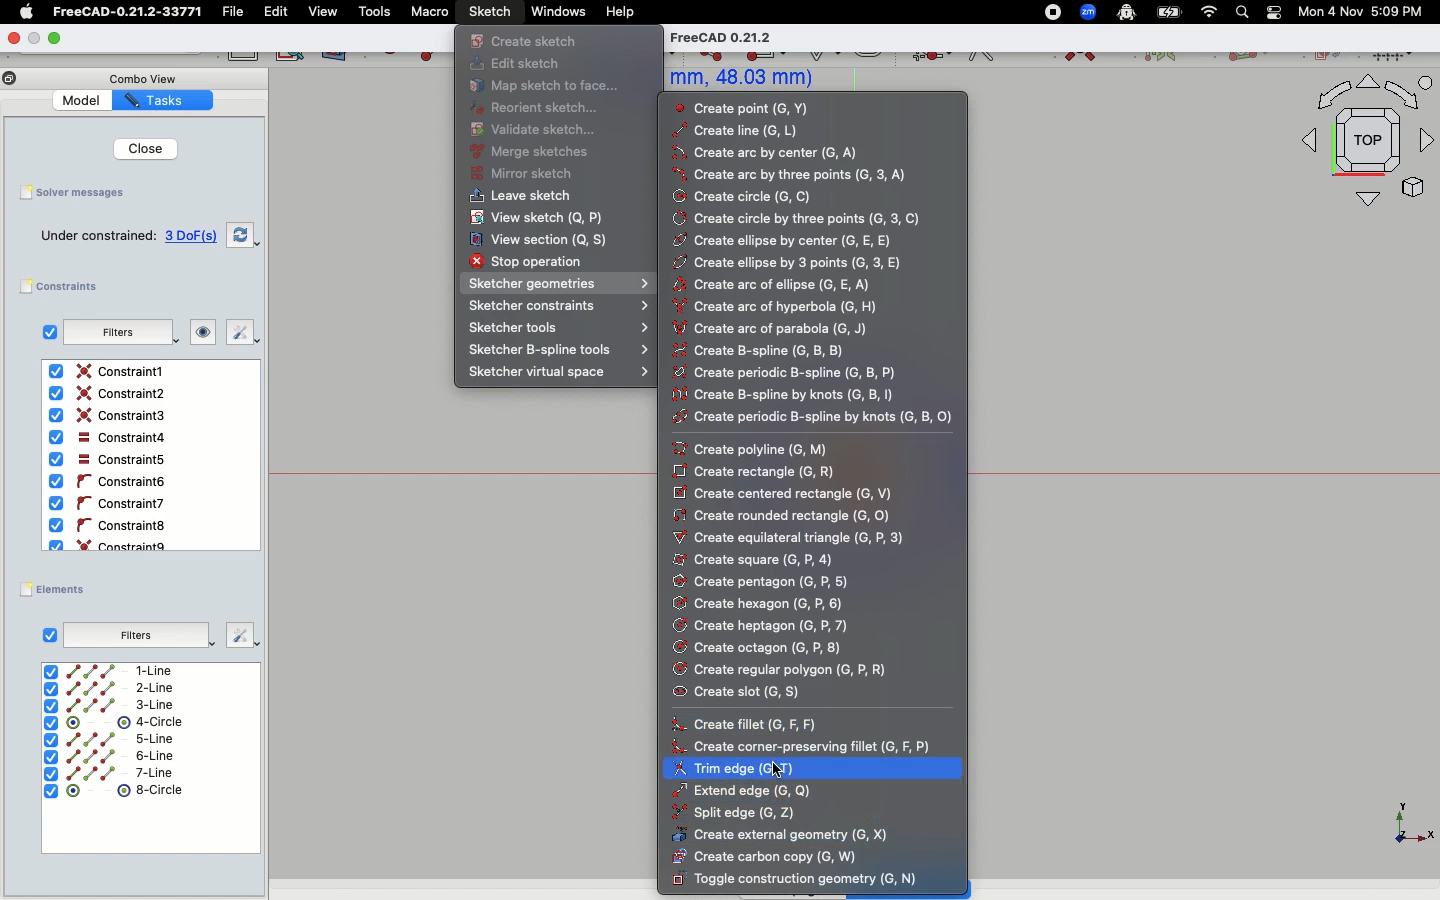  Describe the element at coordinates (784, 835) in the screenshot. I see `Create external geometry` at that location.